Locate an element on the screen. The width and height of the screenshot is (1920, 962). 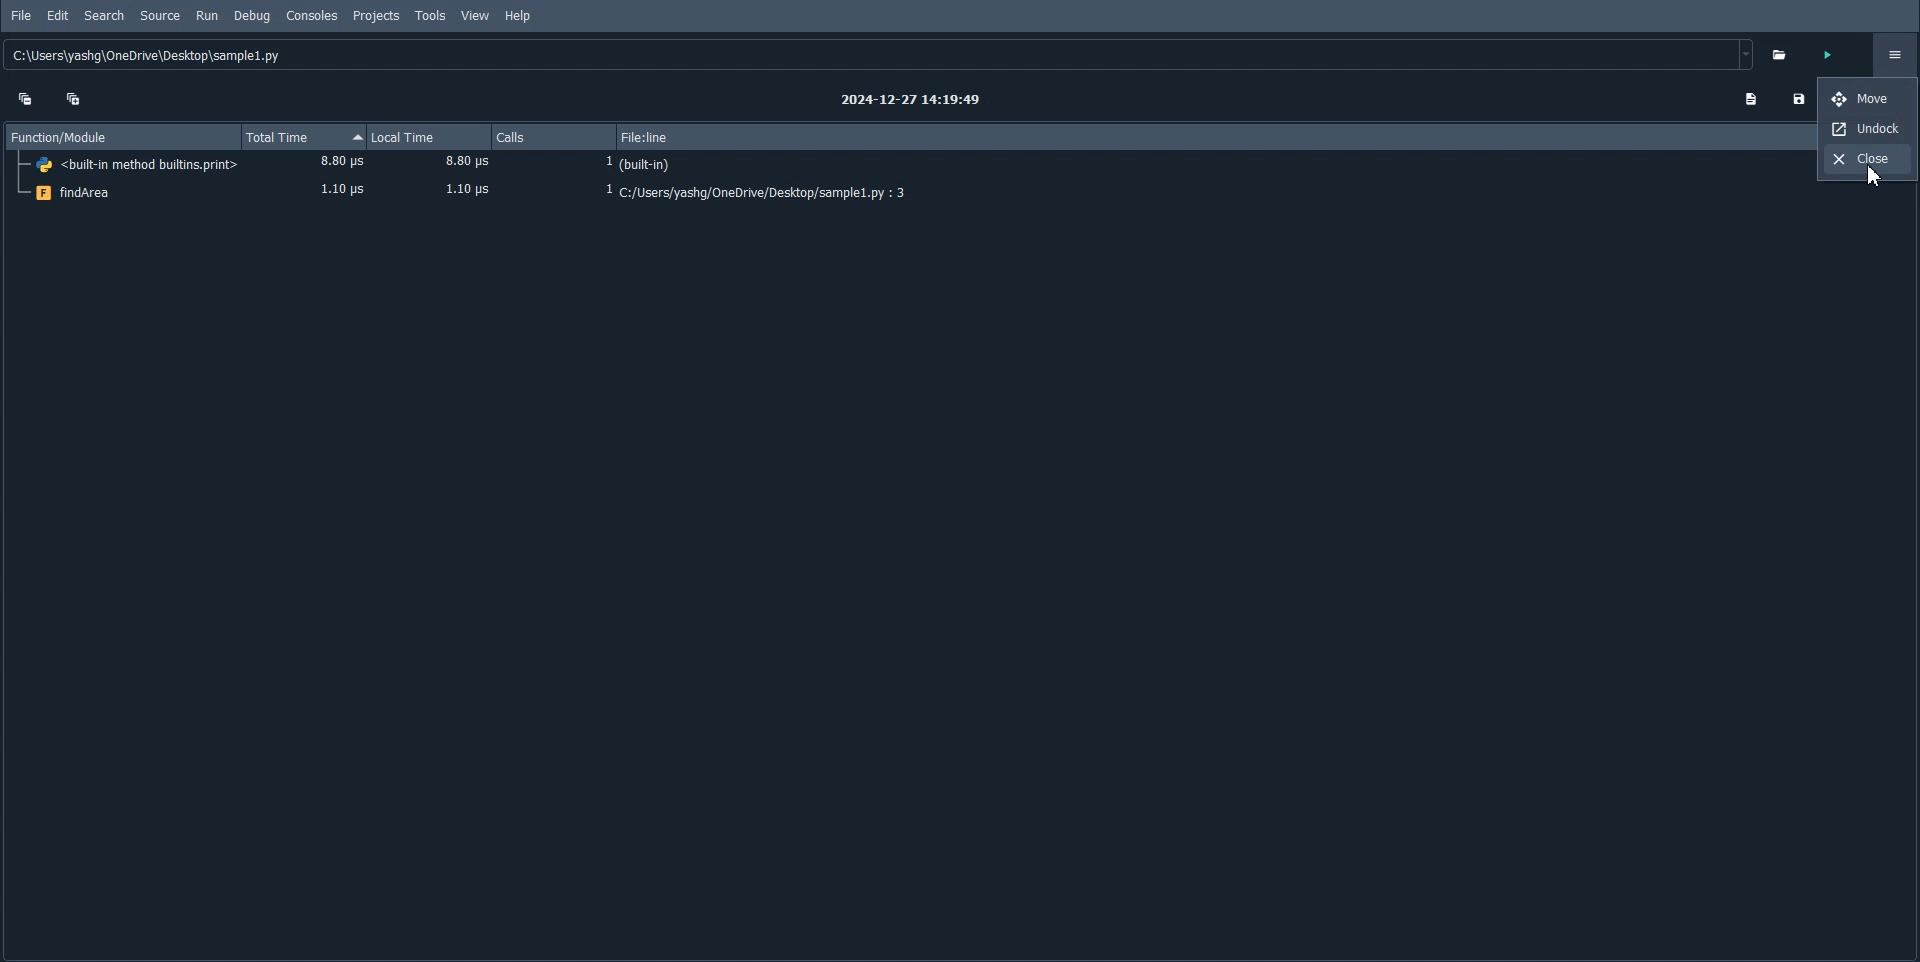
Local Time is located at coordinates (429, 137).